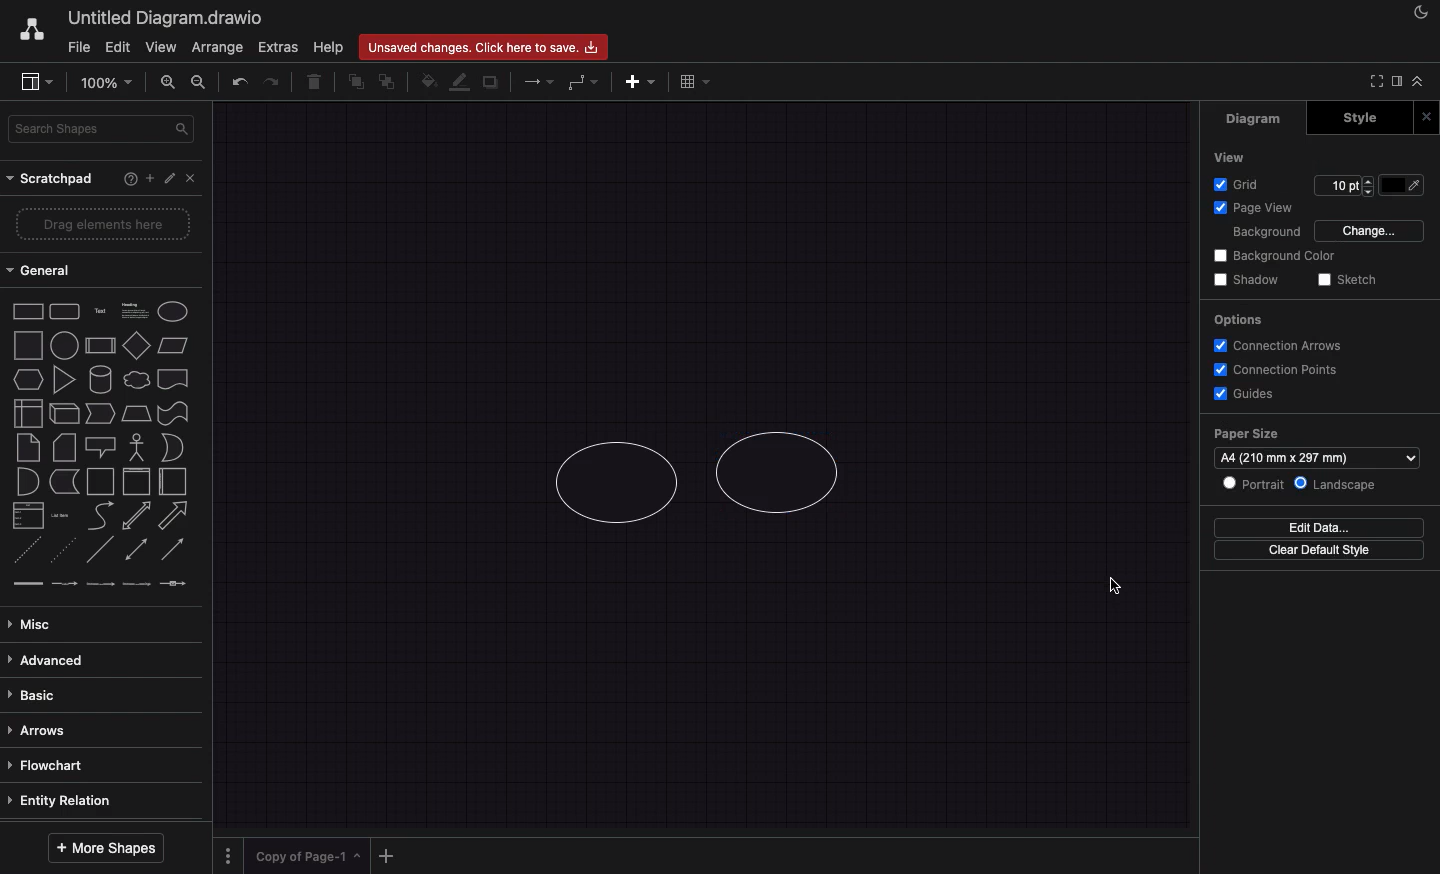 This screenshot has height=874, width=1440. What do you see at coordinates (101, 482) in the screenshot?
I see `container` at bounding box center [101, 482].